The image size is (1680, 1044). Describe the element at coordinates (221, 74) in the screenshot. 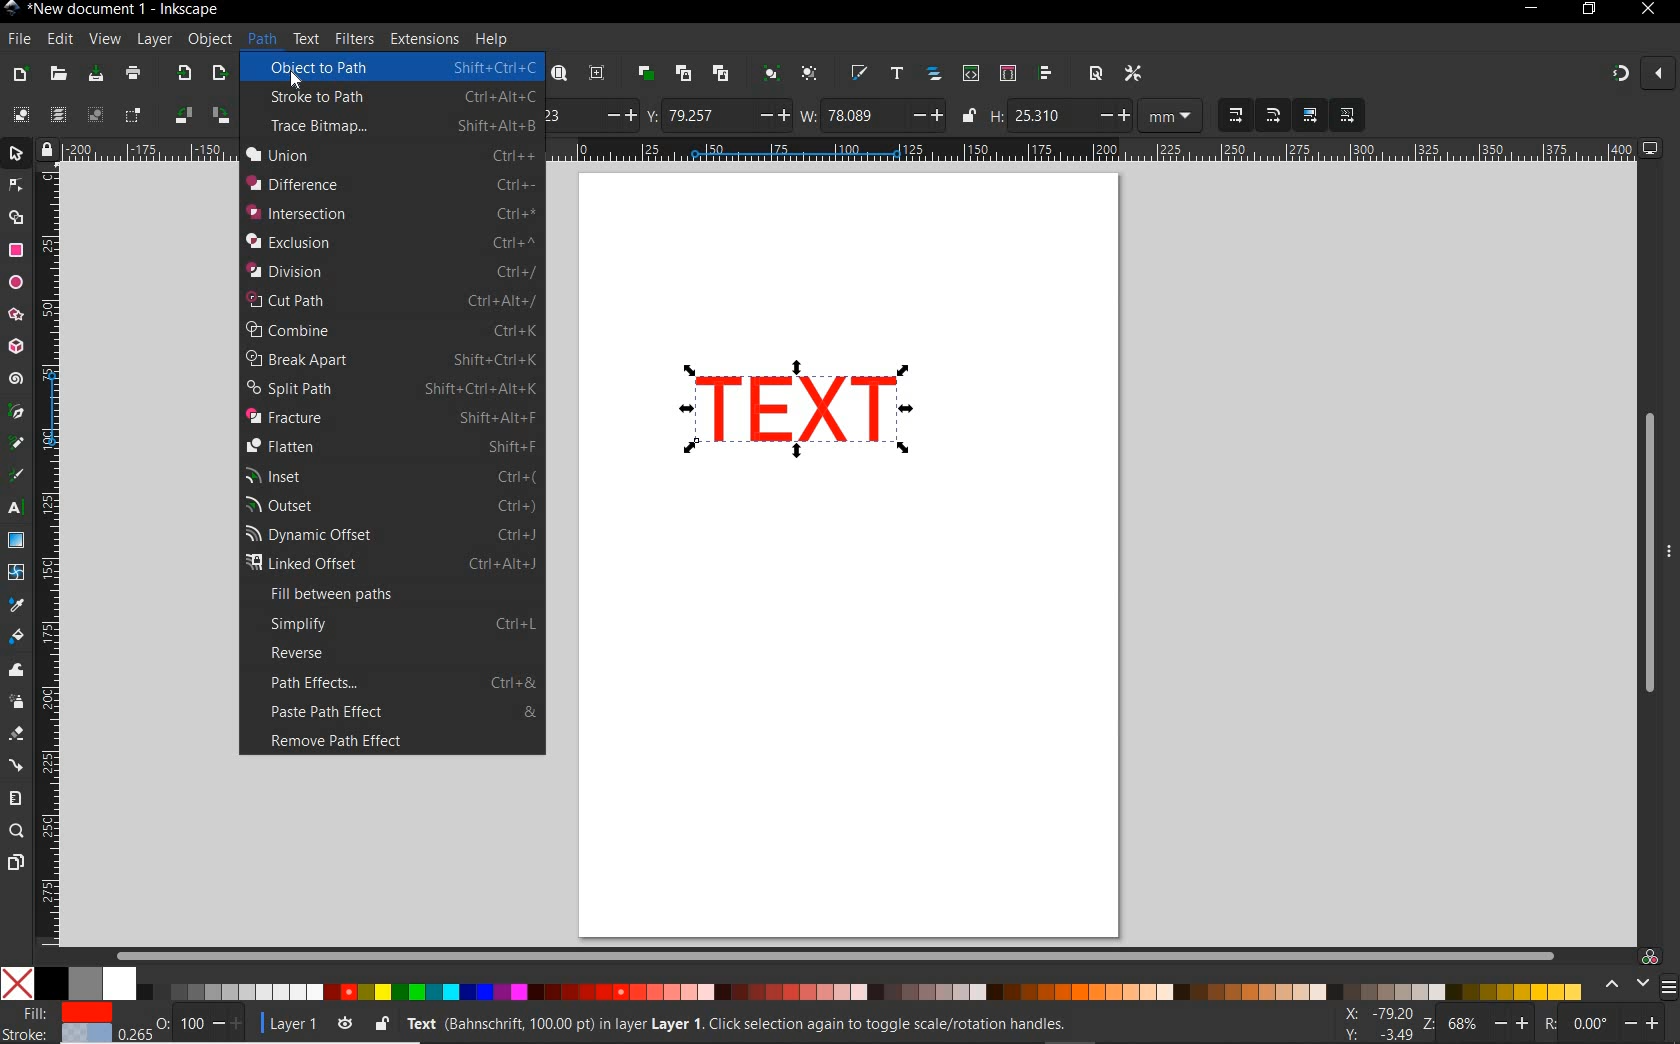

I see `OPEN EXPORT` at that location.